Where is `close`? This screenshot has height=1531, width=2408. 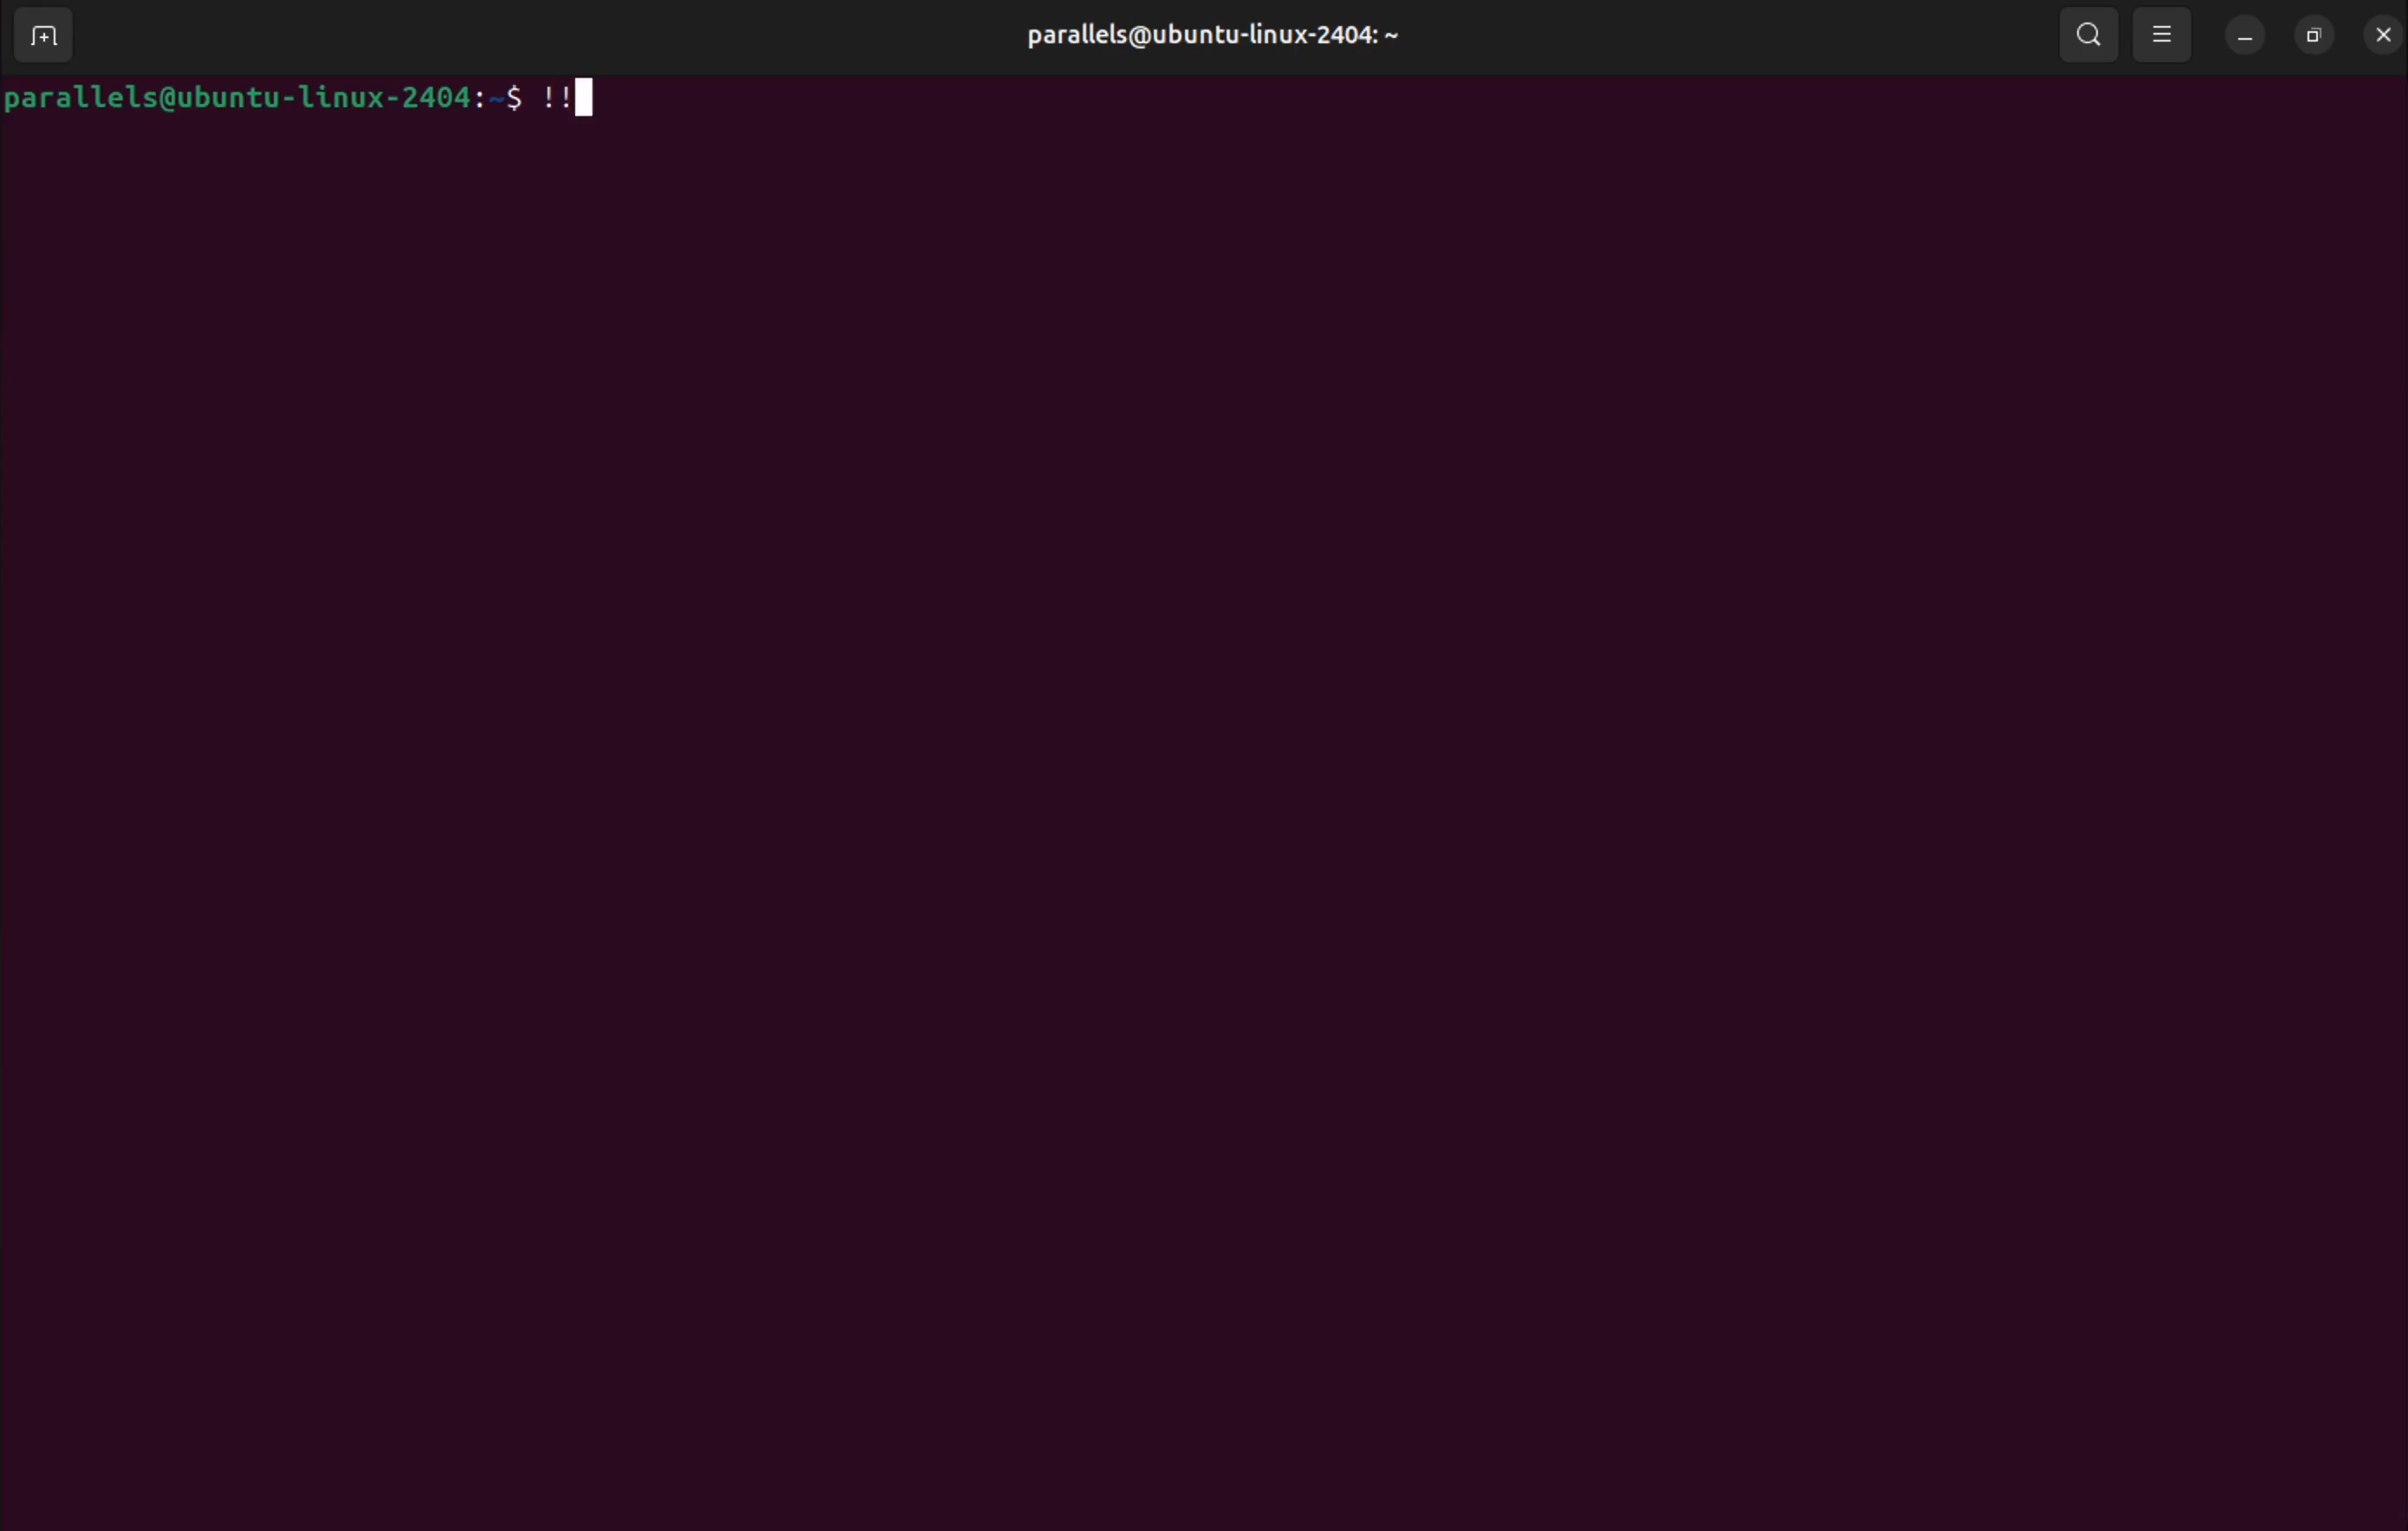 close is located at coordinates (2384, 35).